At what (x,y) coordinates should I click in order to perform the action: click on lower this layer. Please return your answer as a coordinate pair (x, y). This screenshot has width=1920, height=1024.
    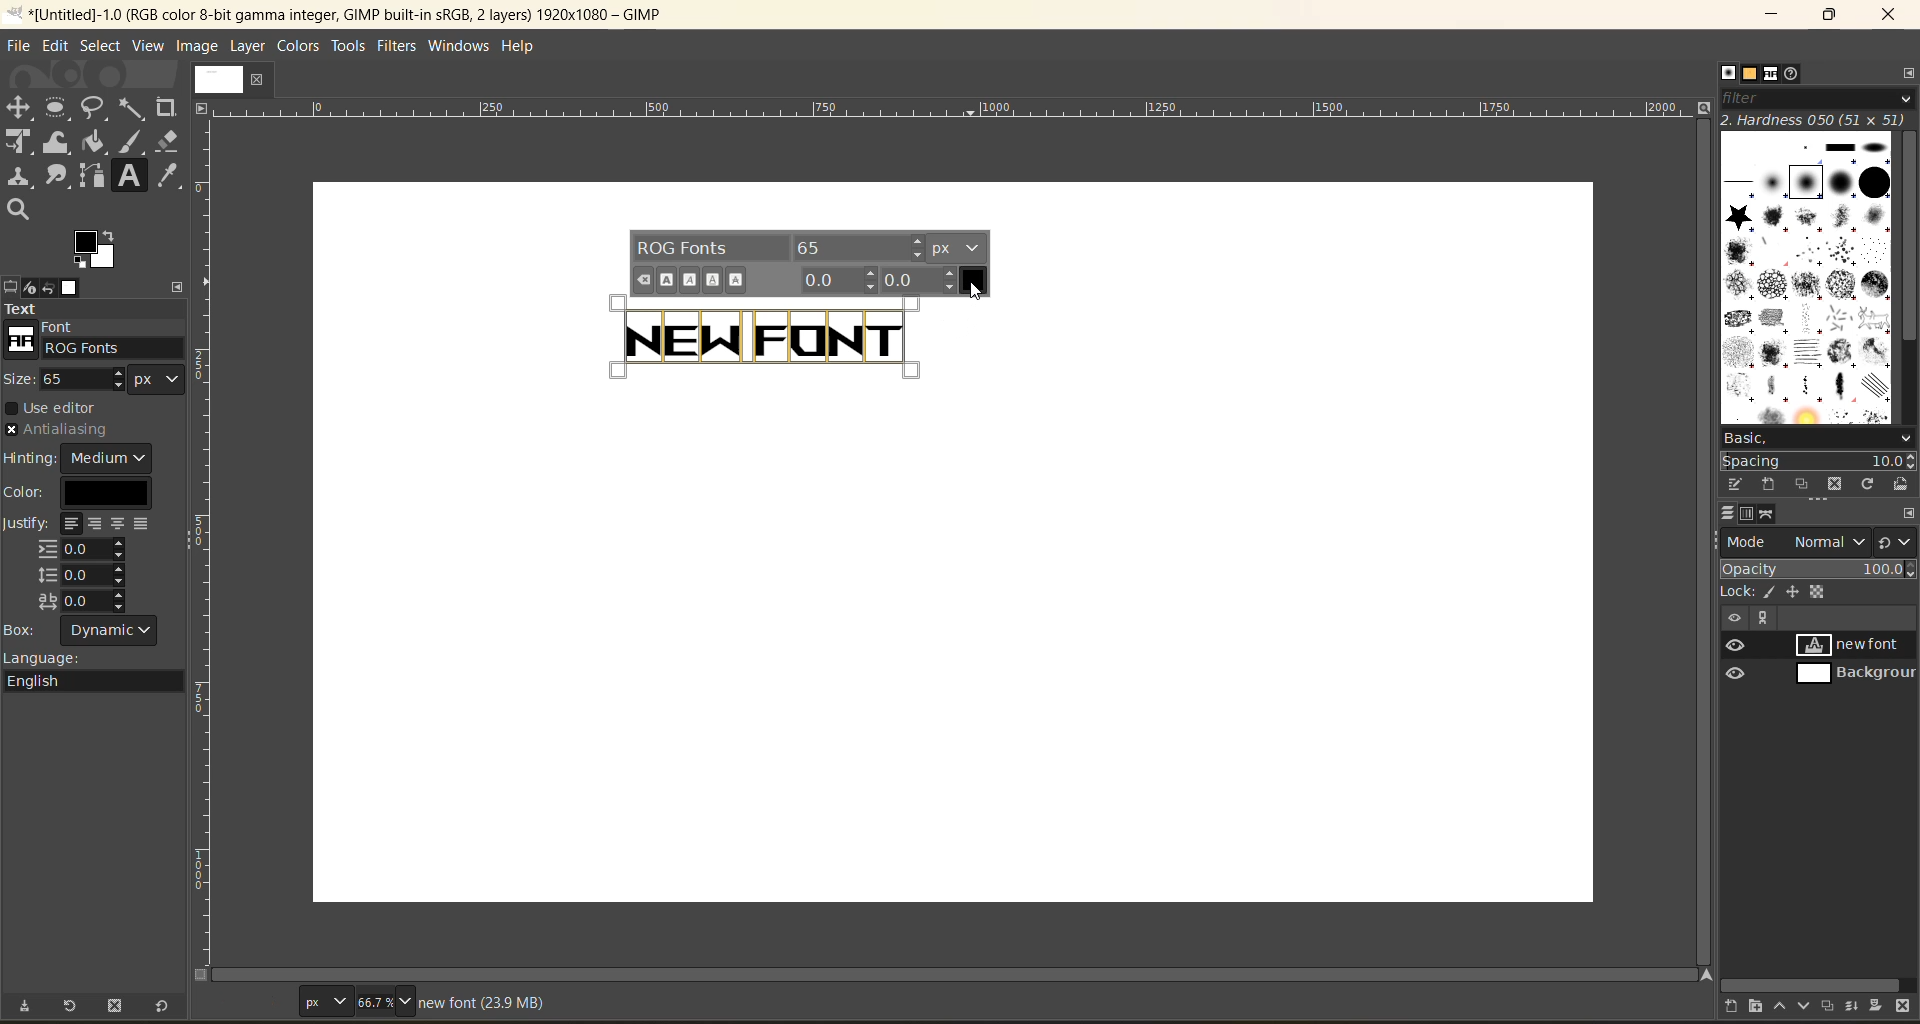
    Looking at the image, I should click on (1807, 1005).